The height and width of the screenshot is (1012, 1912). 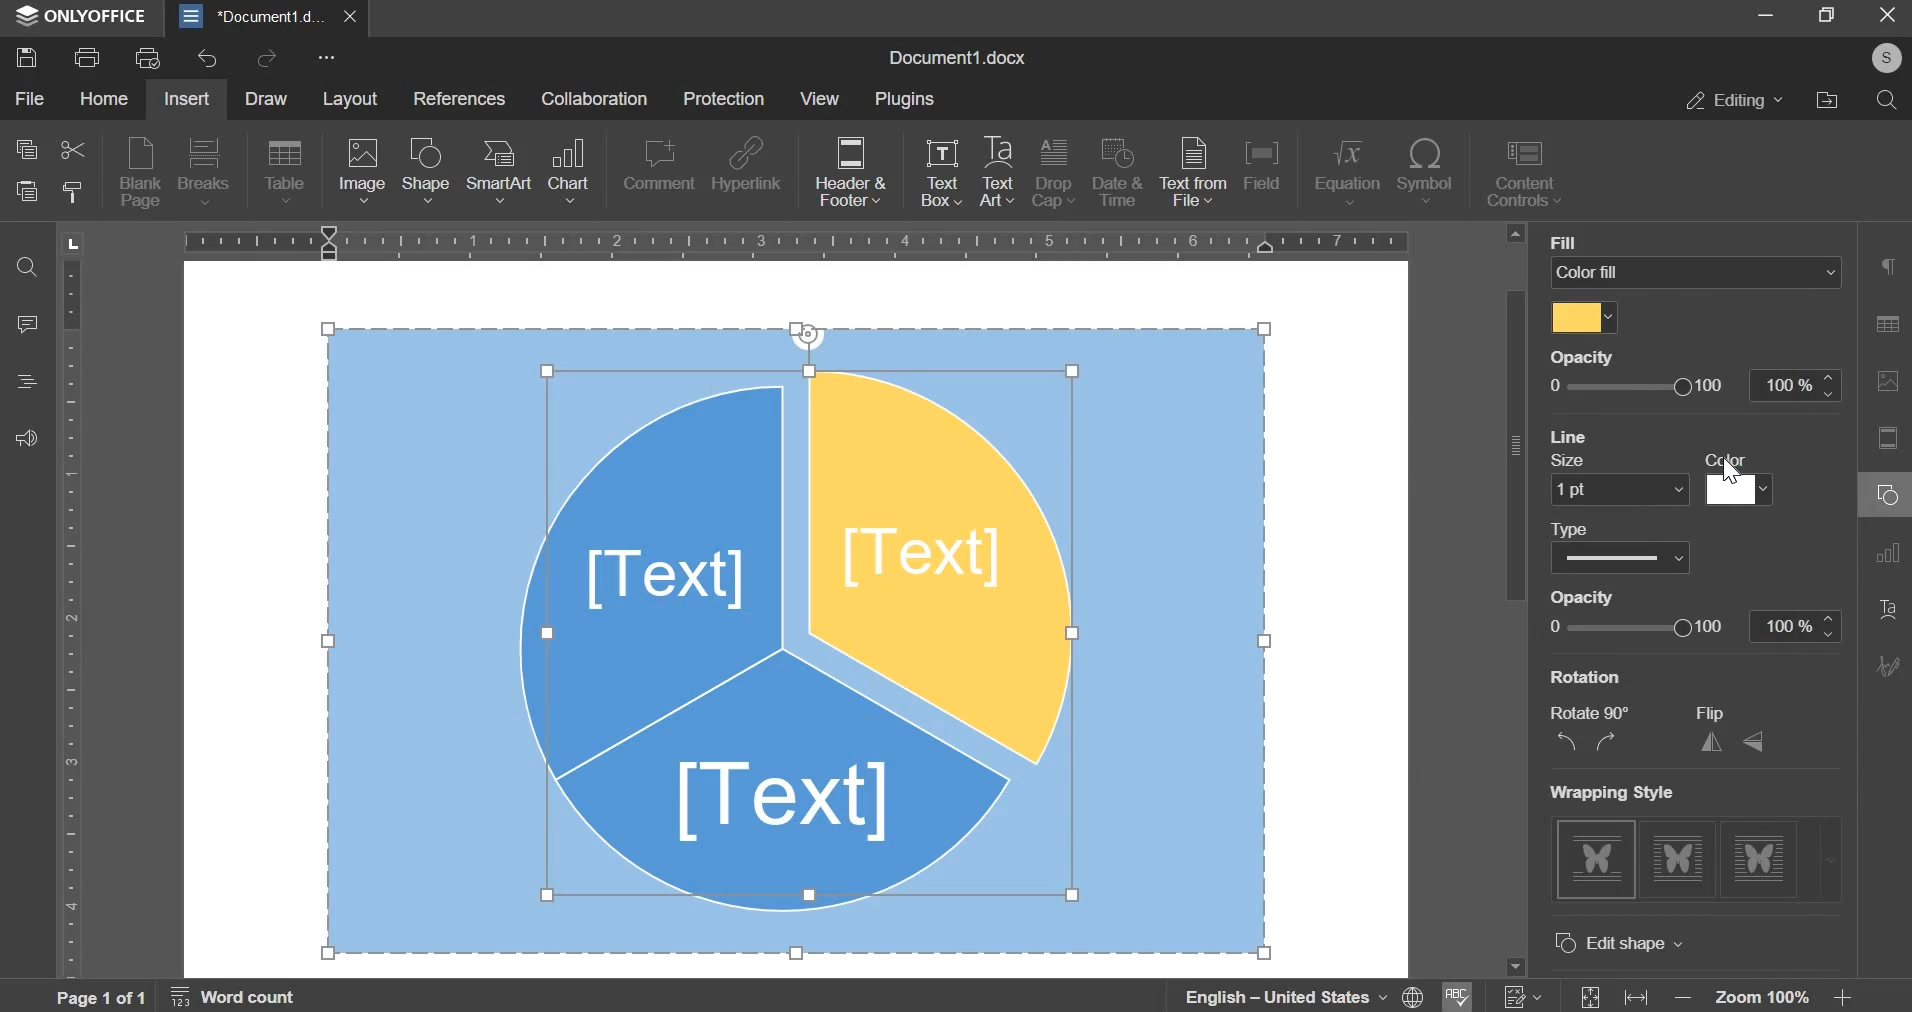 What do you see at coordinates (1827, 99) in the screenshot?
I see `file location` at bounding box center [1827, 99].